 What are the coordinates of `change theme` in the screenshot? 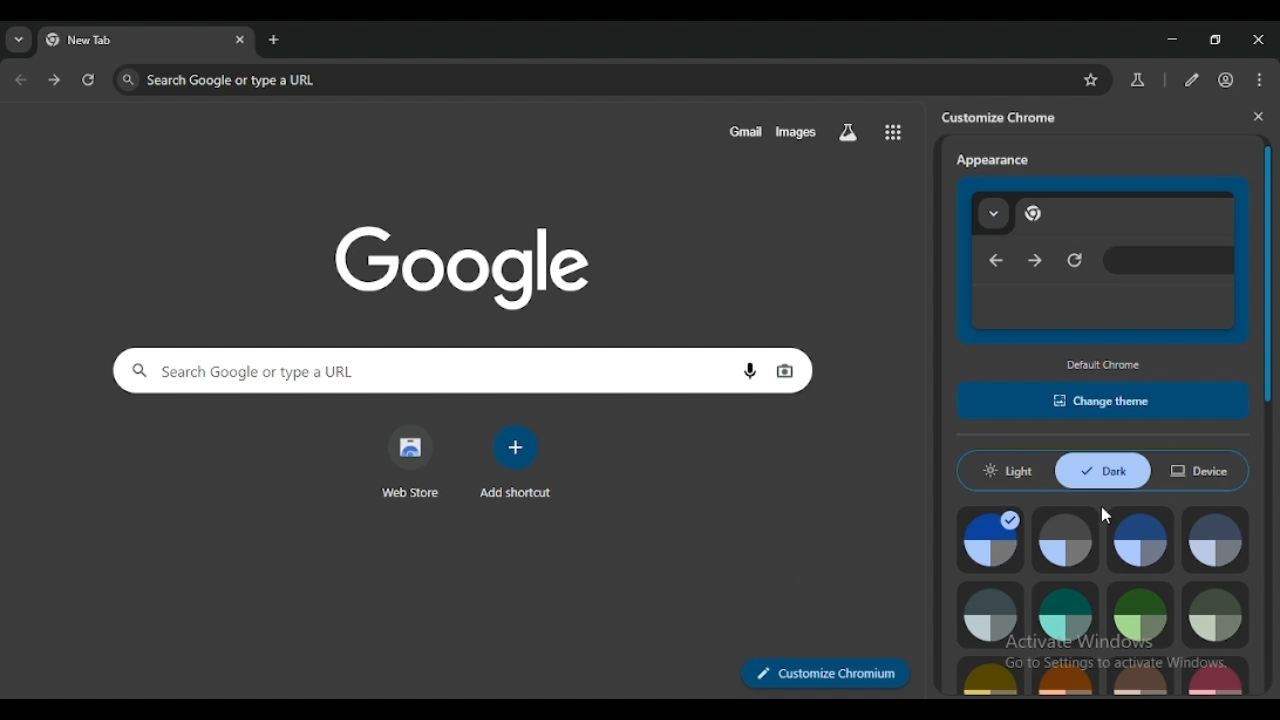 It's located at (1102, 401).